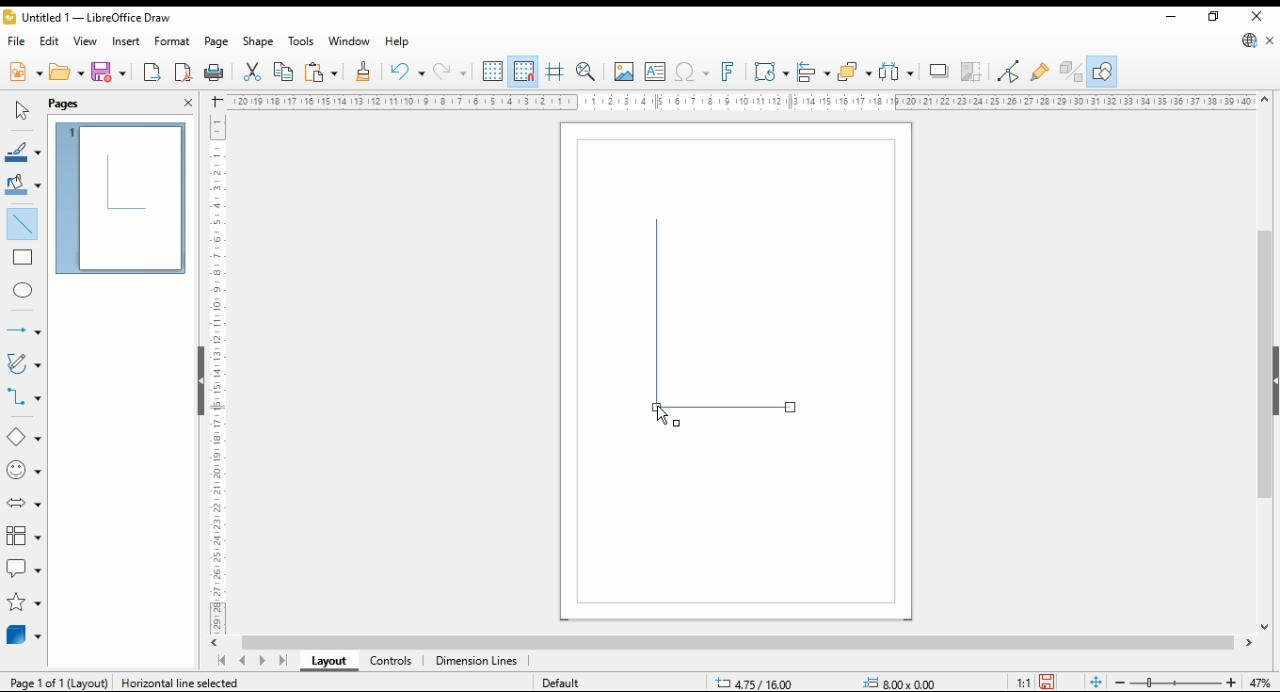  I want to click on first page, so click(221, 661).